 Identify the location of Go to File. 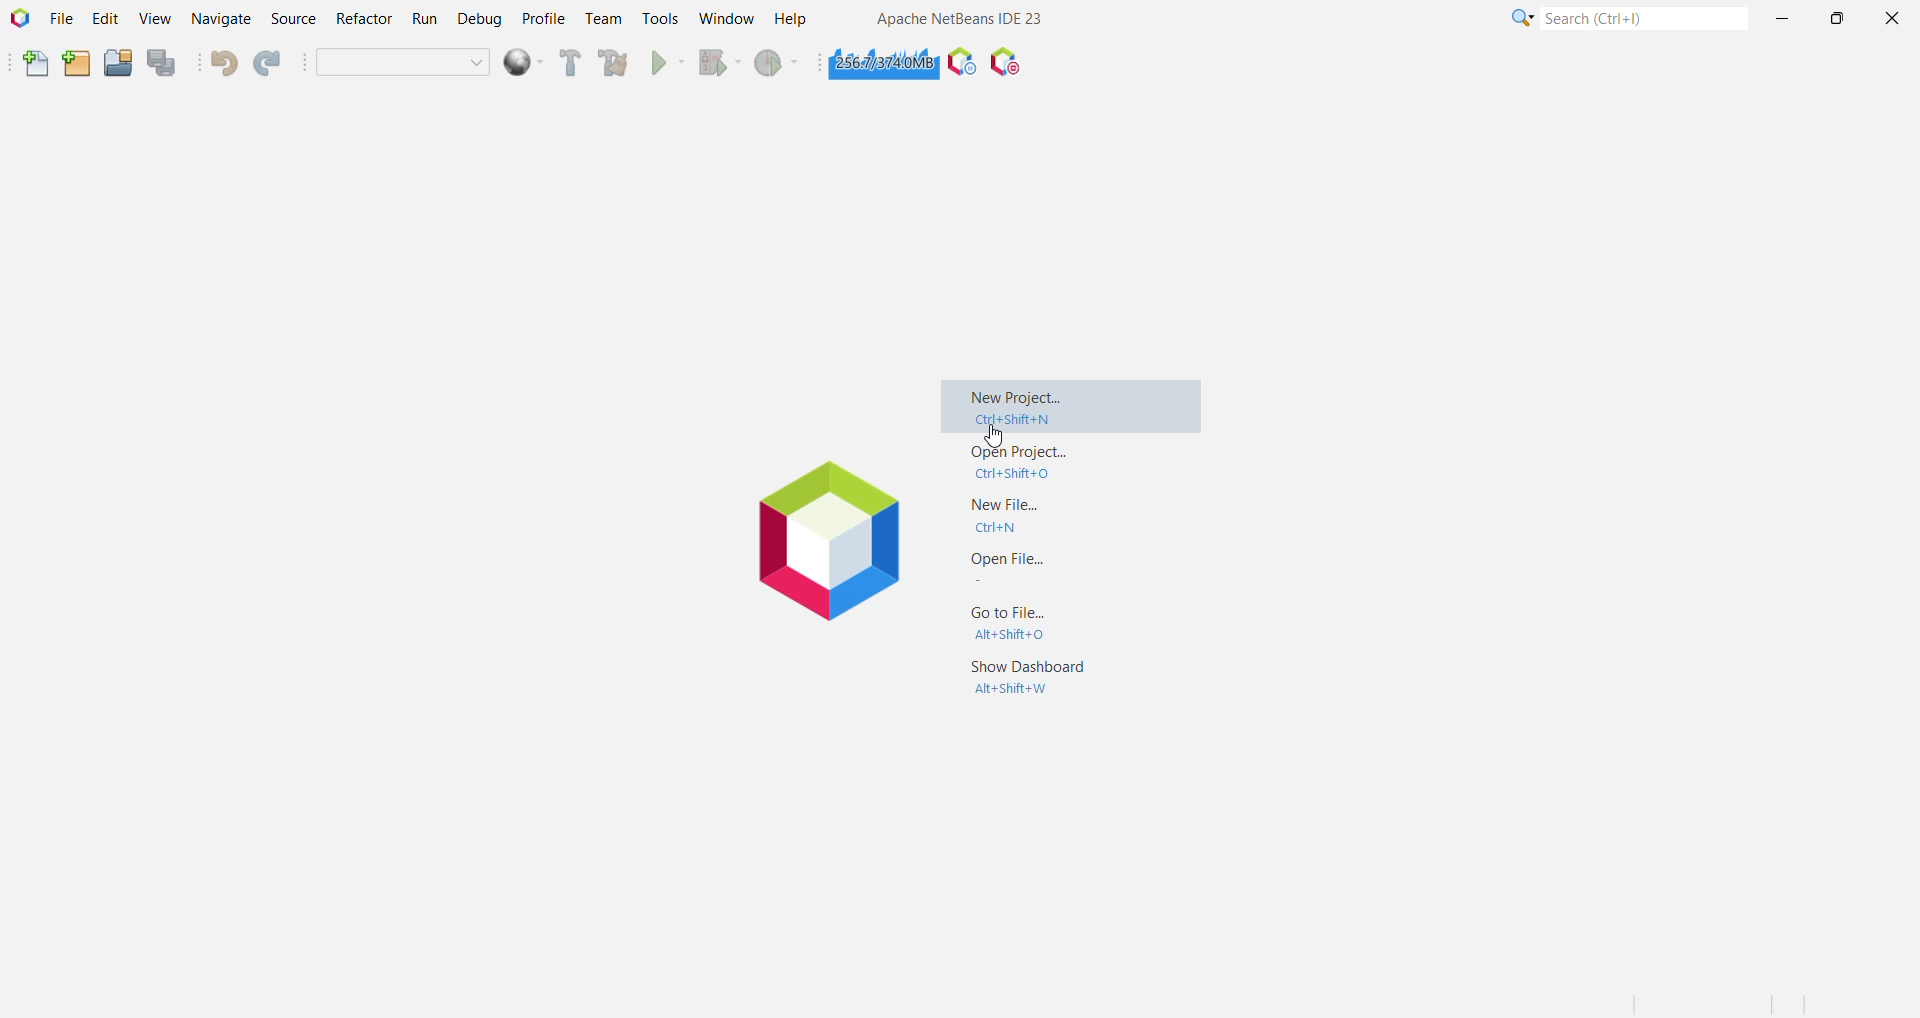
(1074, 623).